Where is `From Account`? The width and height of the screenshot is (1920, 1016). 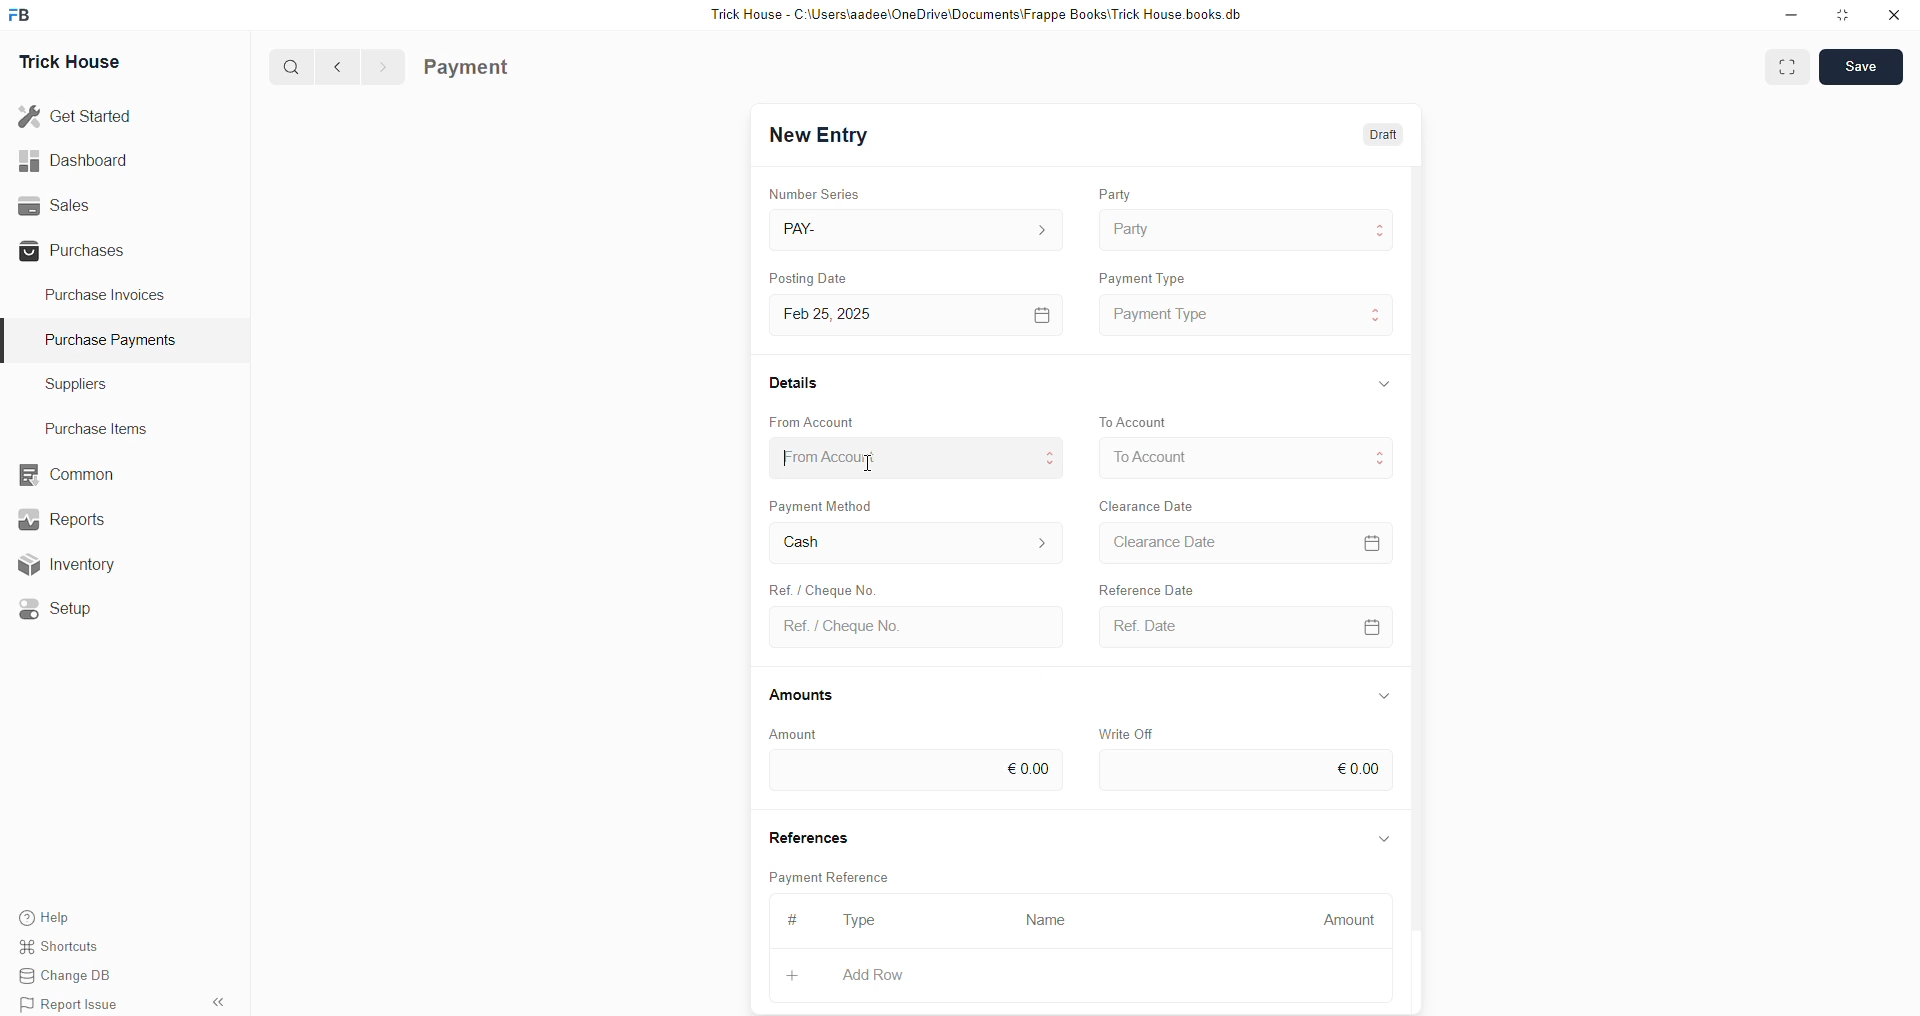 From Account is located at coordinates (840, 459).